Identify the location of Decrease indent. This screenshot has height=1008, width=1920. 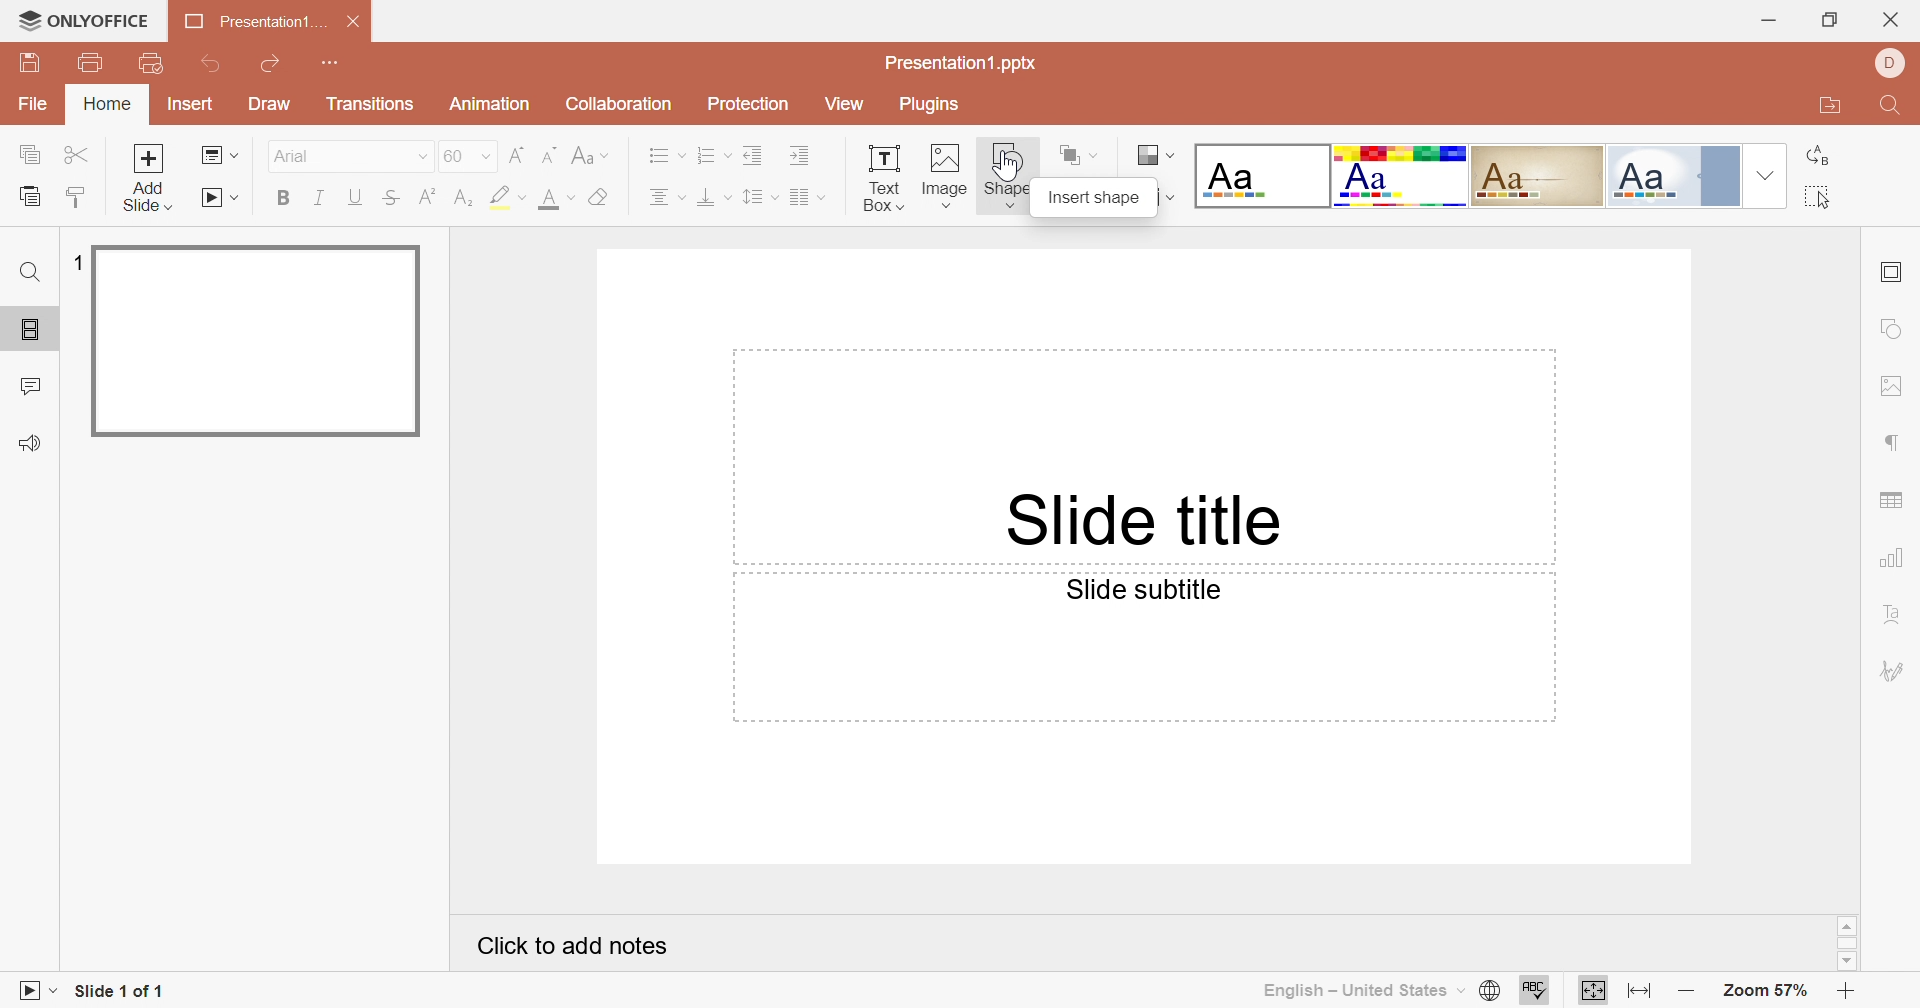
(754, 155).